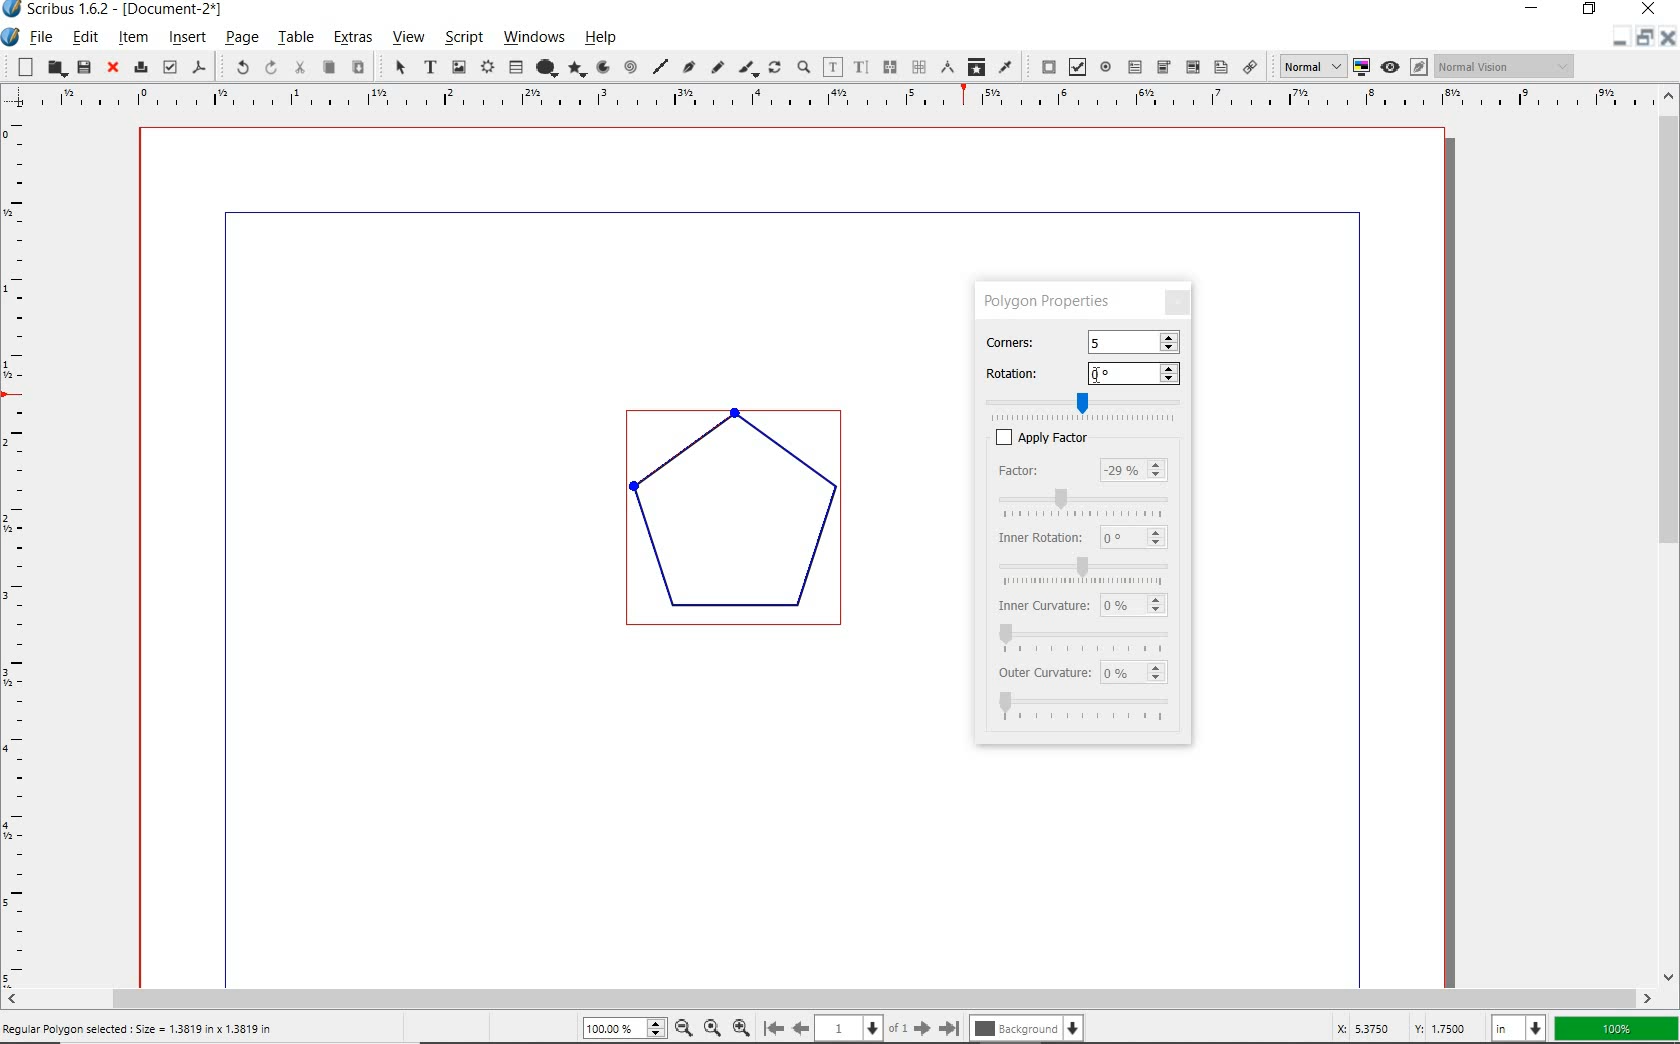 The height and width of the screenshot is (1044, 1680). What do you see at coordinates (1138, 673) in the screenshot?
I see `outer curvature input` at bounding box center [1138, 673].